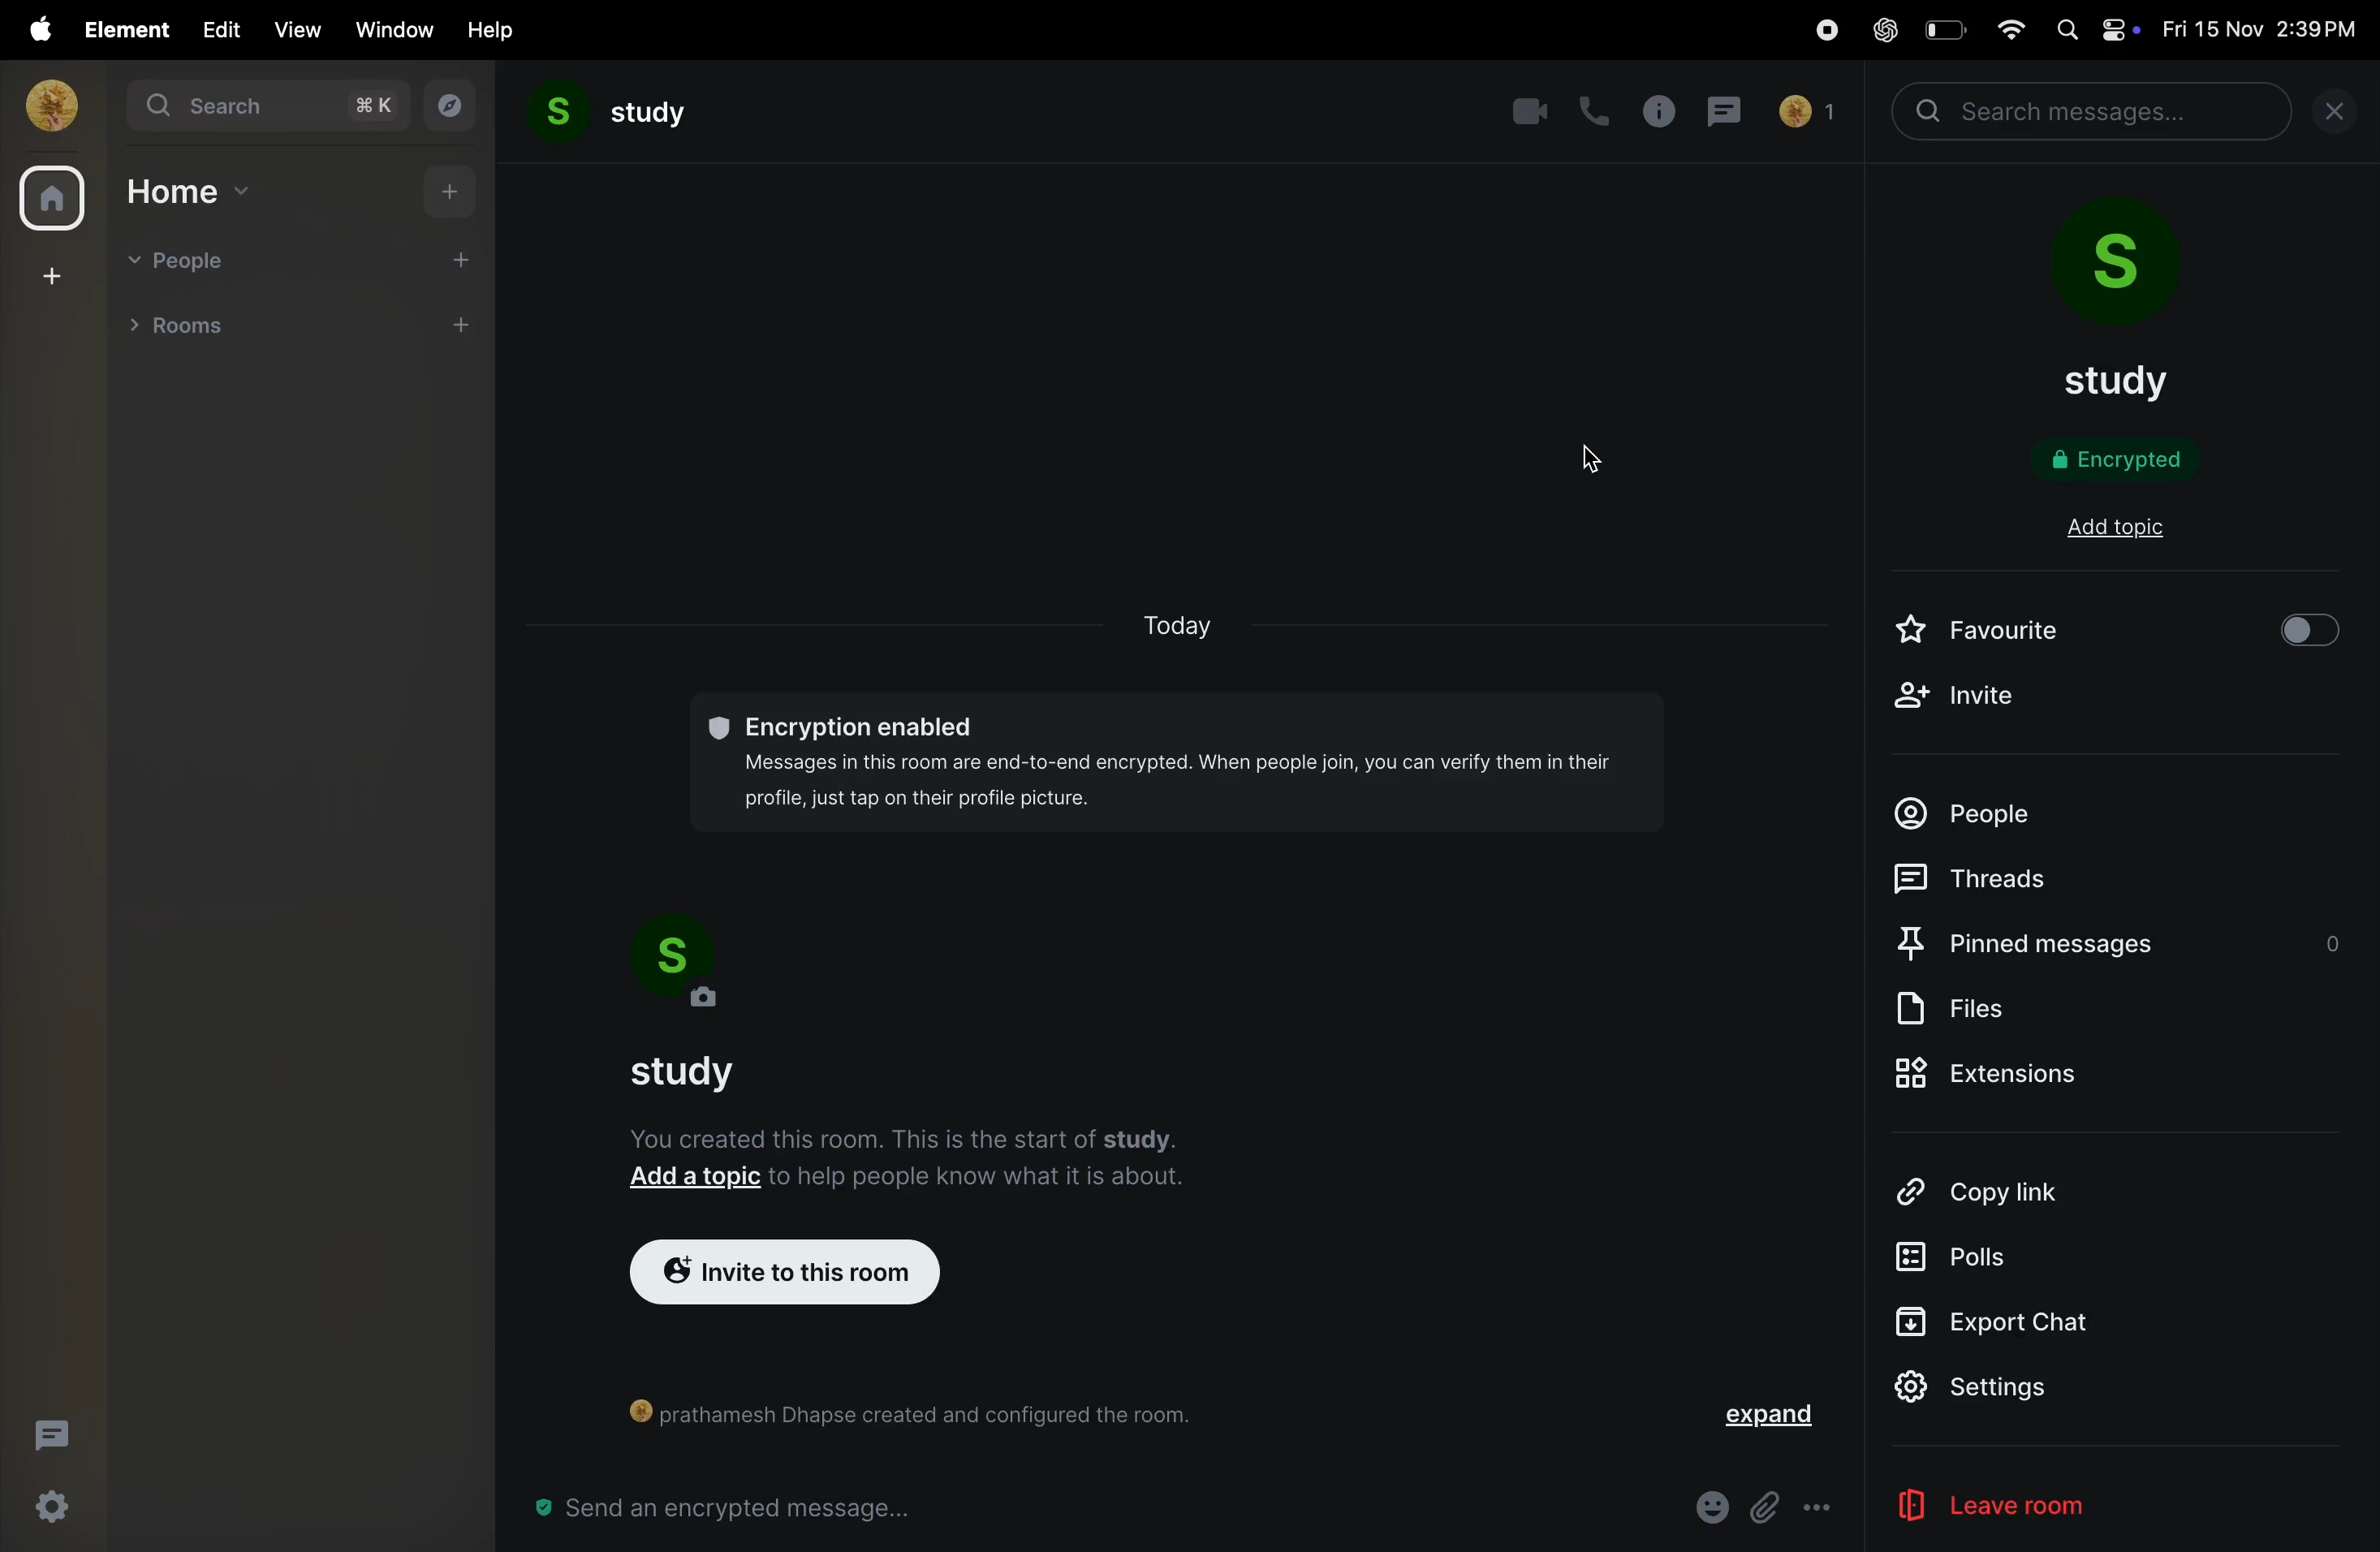 This screenshot has width=2380, height=1552. Describe the element at coordinates (899, 1140) in the screenshot. I see `You created this room. This is the start of study.` at that location.